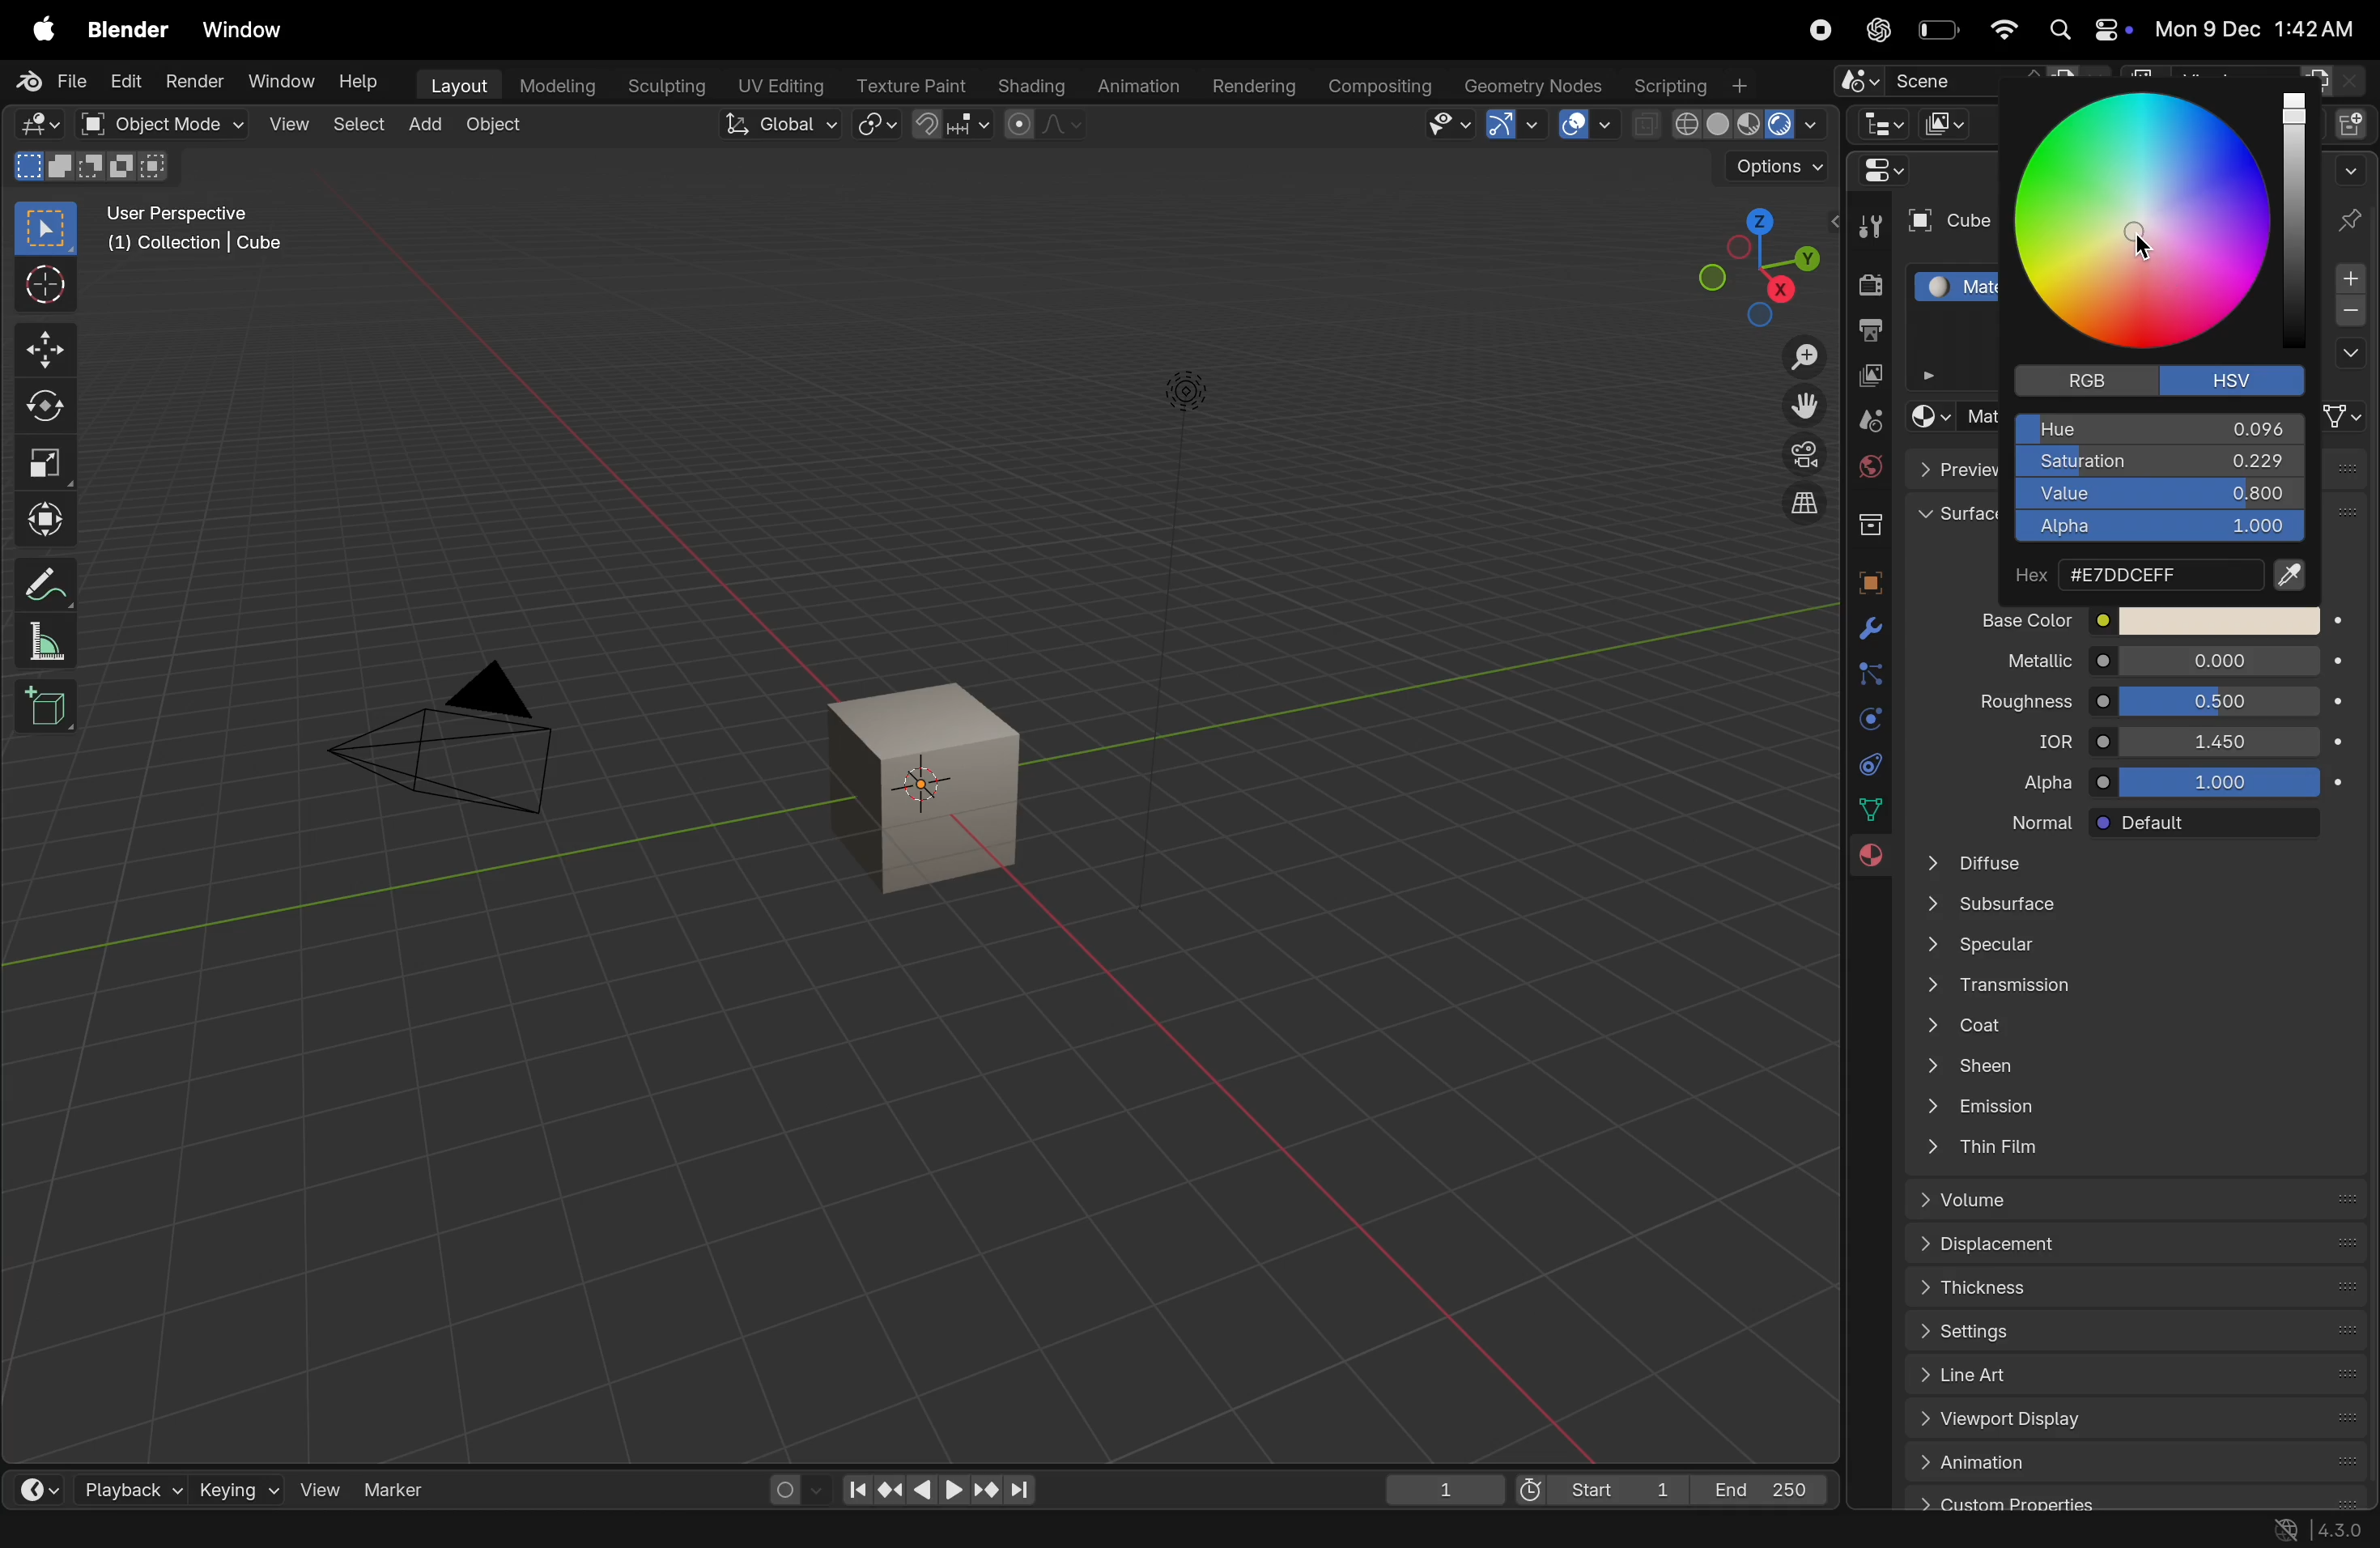 The width and height of the screenshot is (2380, 1548). I want to click on scale, so click(44, 462).